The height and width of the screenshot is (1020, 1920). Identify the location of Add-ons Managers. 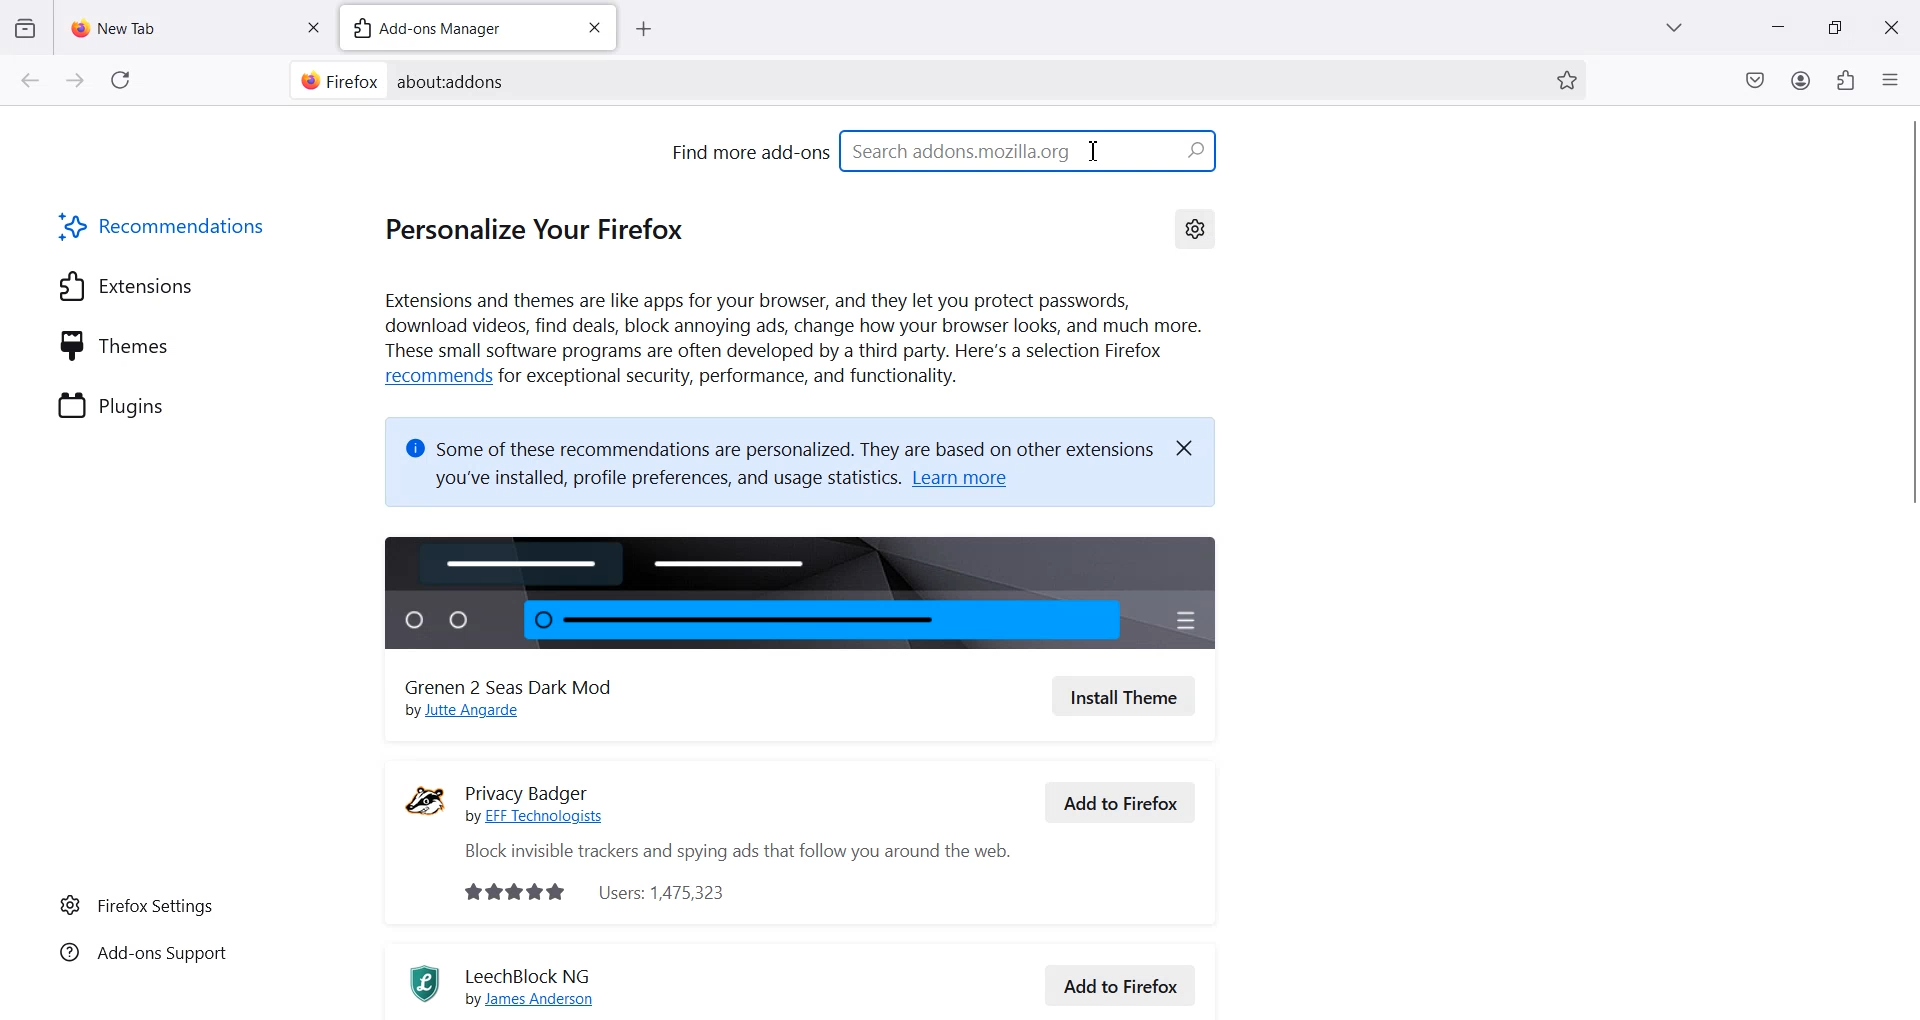
(451, 27).